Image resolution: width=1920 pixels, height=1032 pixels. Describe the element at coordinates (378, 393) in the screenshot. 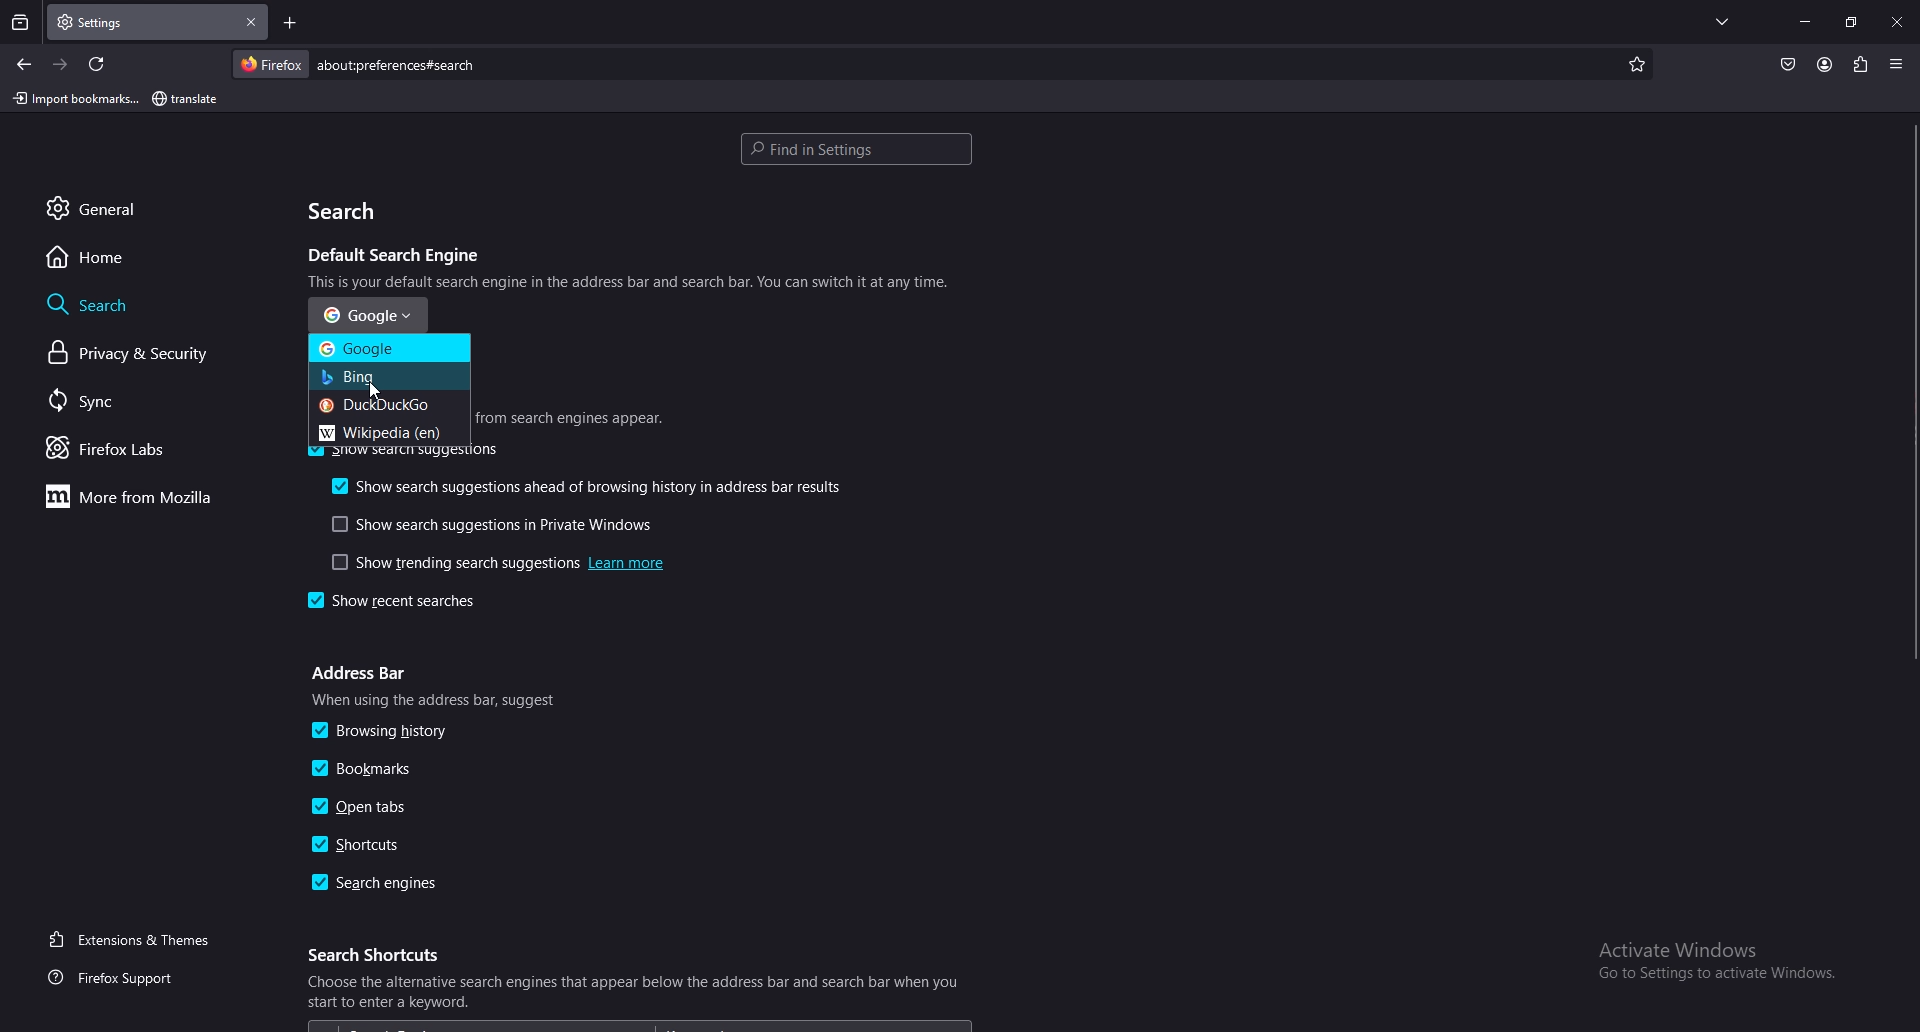

I see `cursor` at that location.